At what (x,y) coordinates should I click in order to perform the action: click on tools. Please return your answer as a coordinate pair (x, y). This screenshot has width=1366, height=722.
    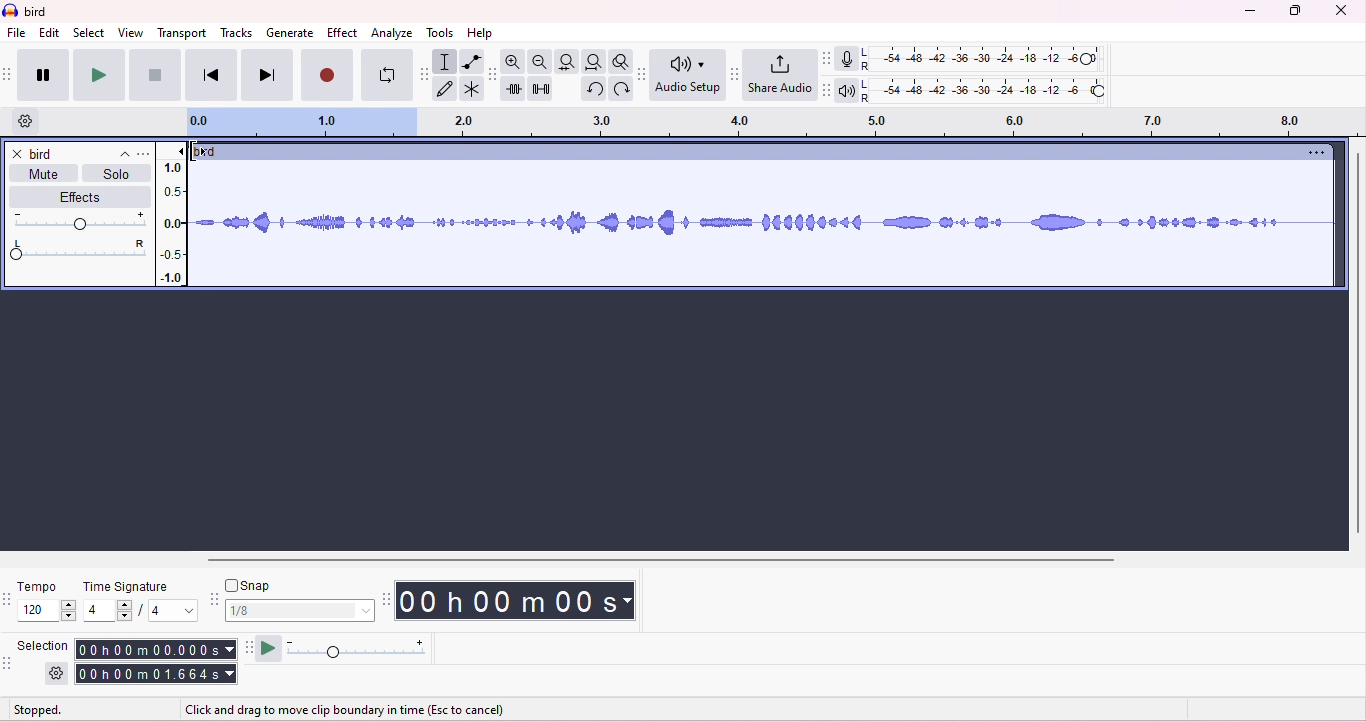
    Looking at the image, I should click on (441, 33).